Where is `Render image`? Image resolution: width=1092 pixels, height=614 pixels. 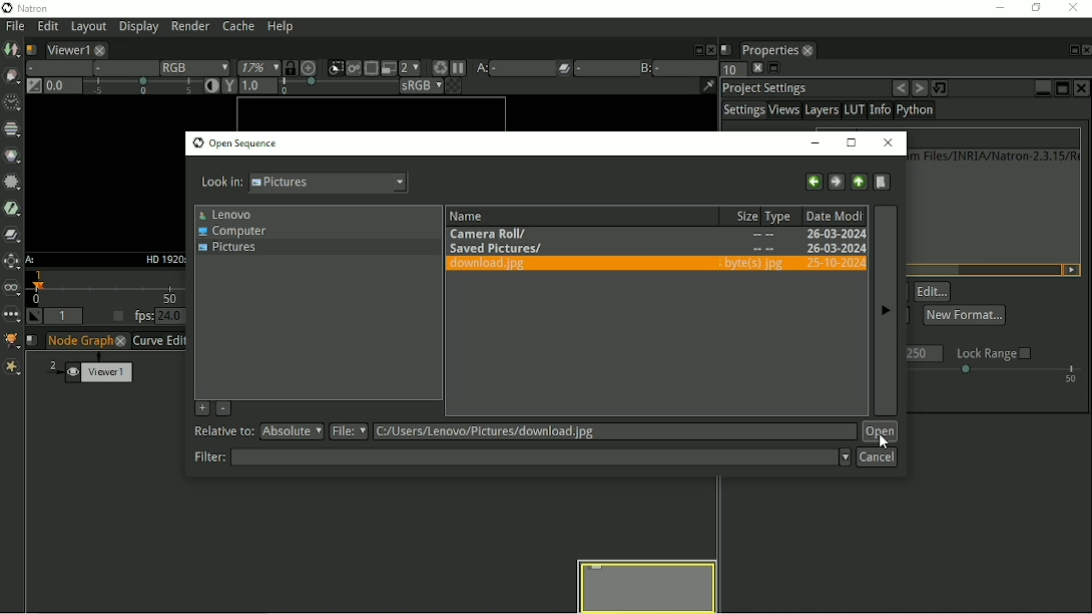 Render image is located at coordinates (353, 69).